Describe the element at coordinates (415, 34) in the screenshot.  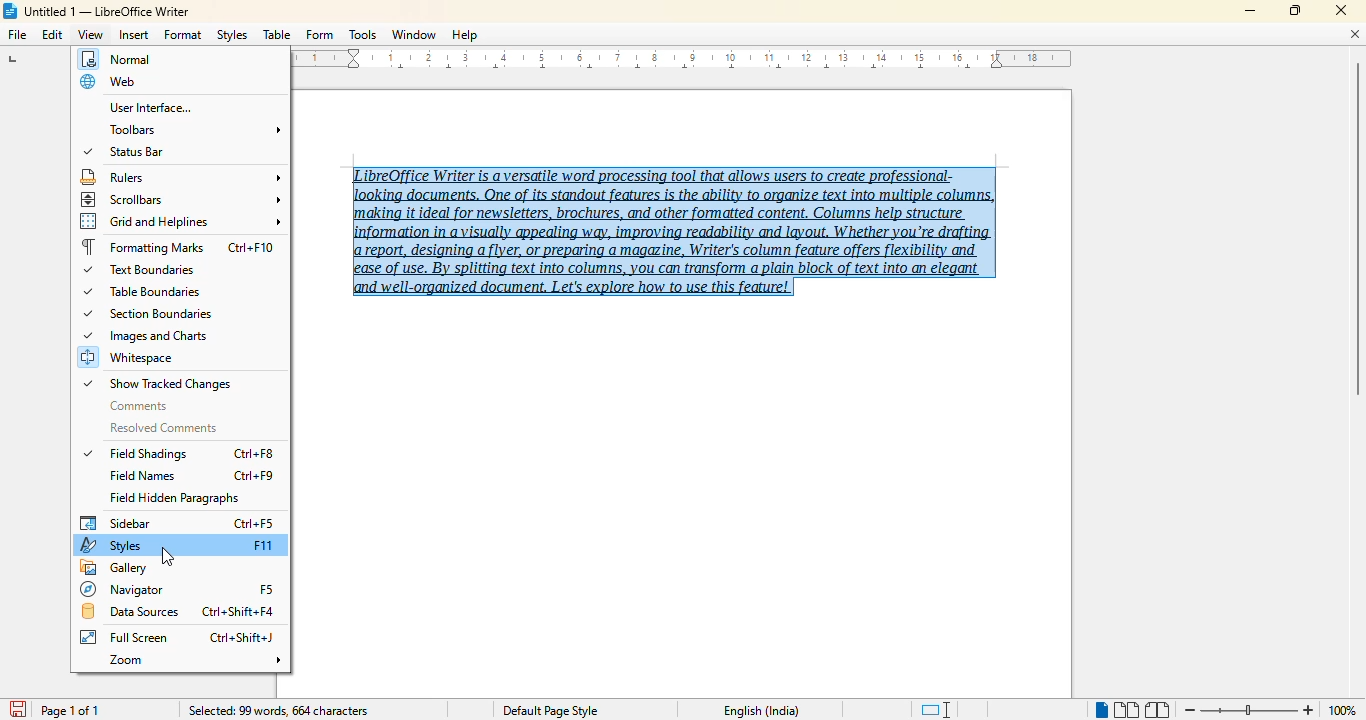
I see `window` at that location.